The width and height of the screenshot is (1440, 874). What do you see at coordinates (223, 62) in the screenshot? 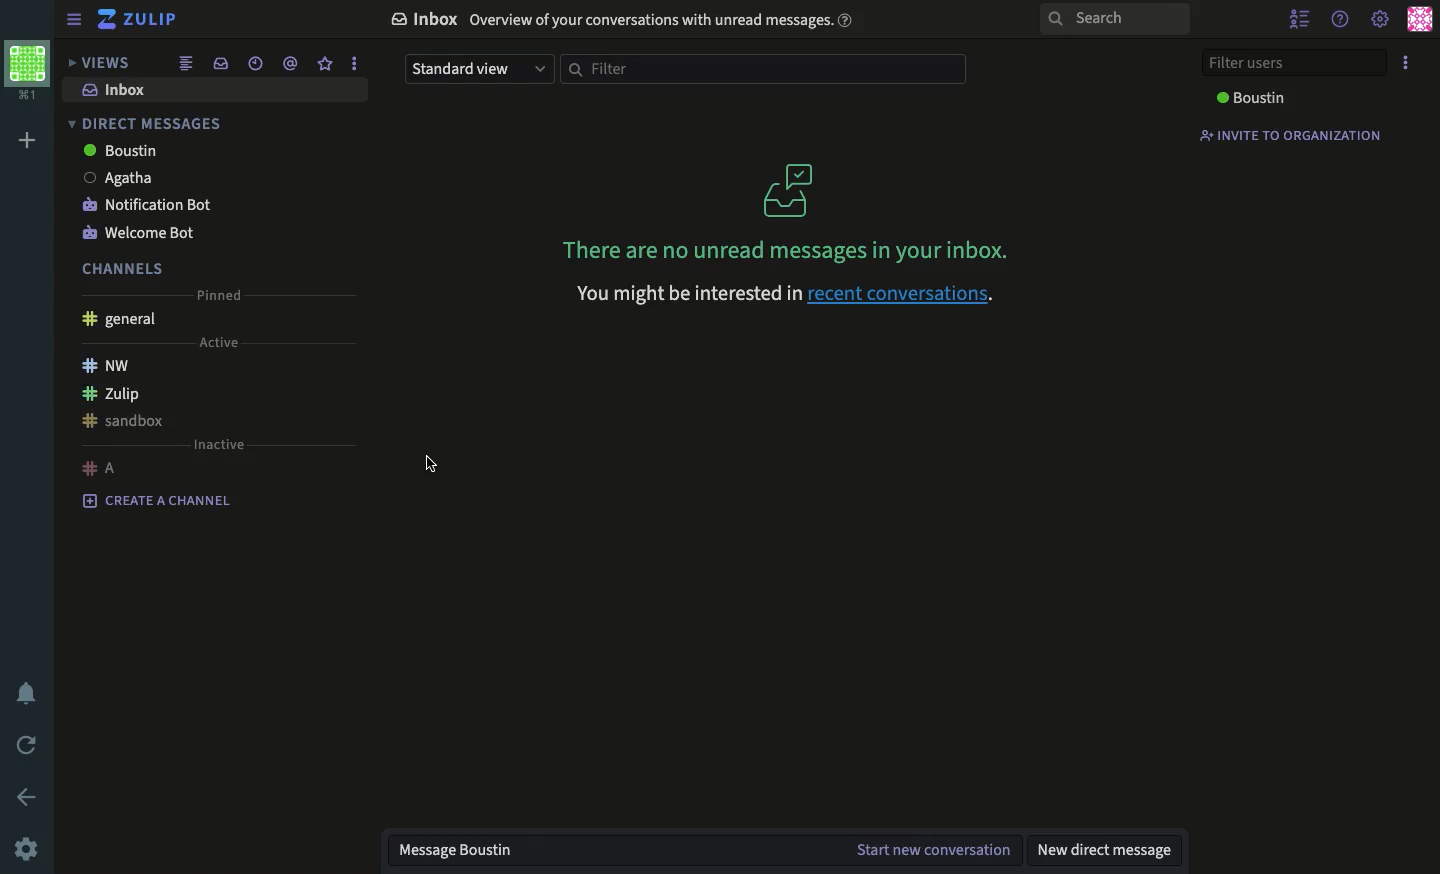
I see `inbox` at bounding box center [223, 62].